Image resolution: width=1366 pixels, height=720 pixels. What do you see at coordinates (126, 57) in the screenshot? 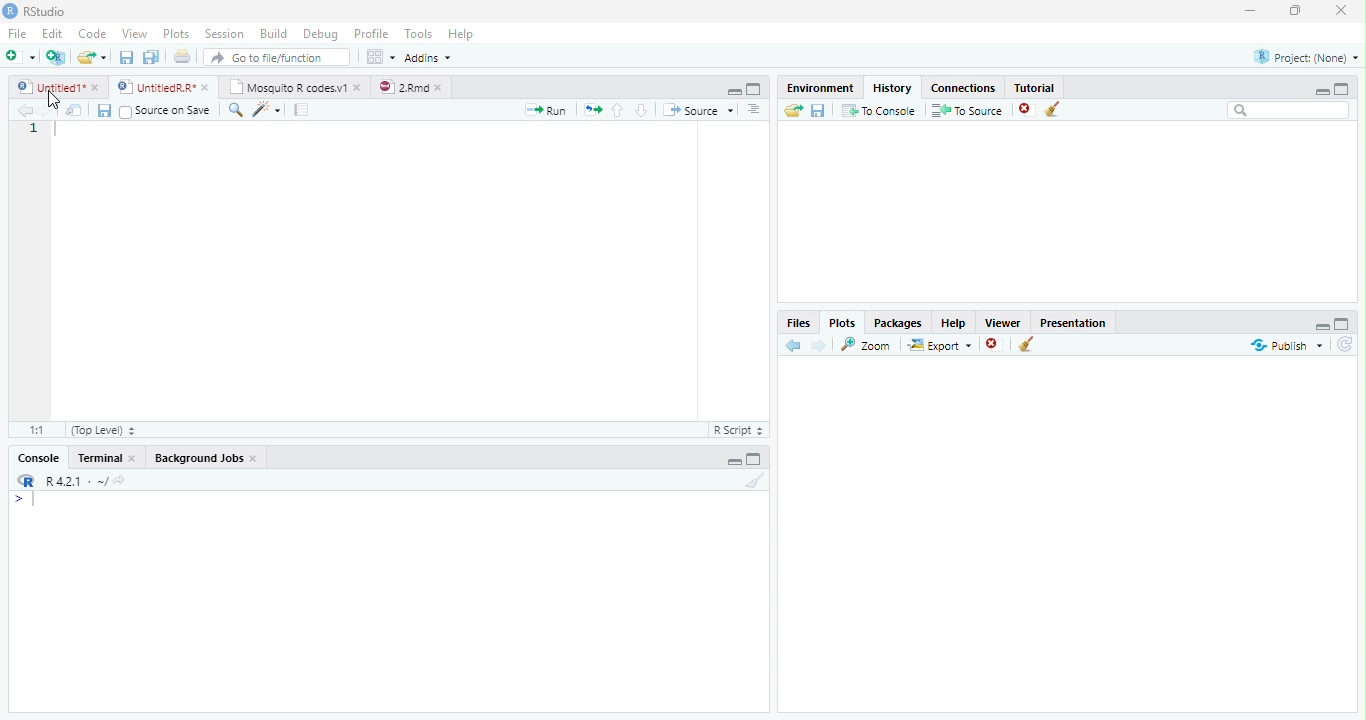
I see `Save current file` at bounding box center [126, 57].